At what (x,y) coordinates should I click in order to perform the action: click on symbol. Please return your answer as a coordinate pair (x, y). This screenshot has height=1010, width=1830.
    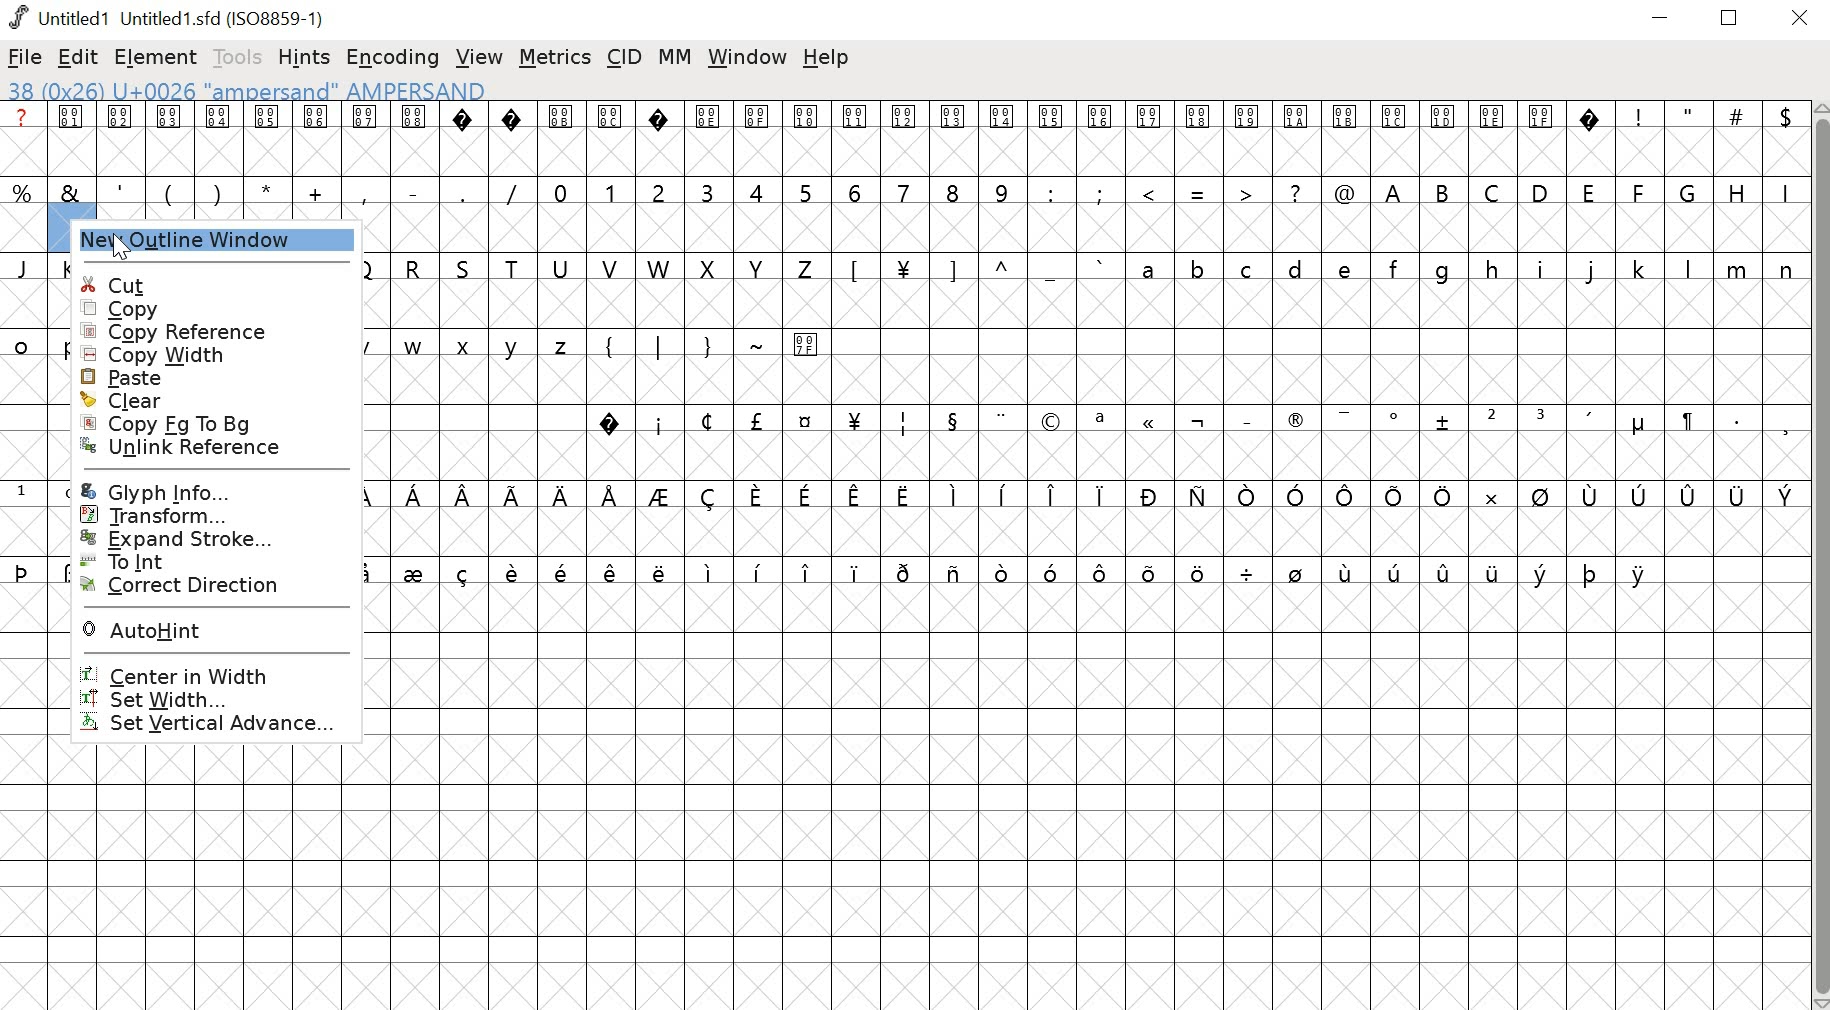
    Looking at the image, I should click on (564, 571).